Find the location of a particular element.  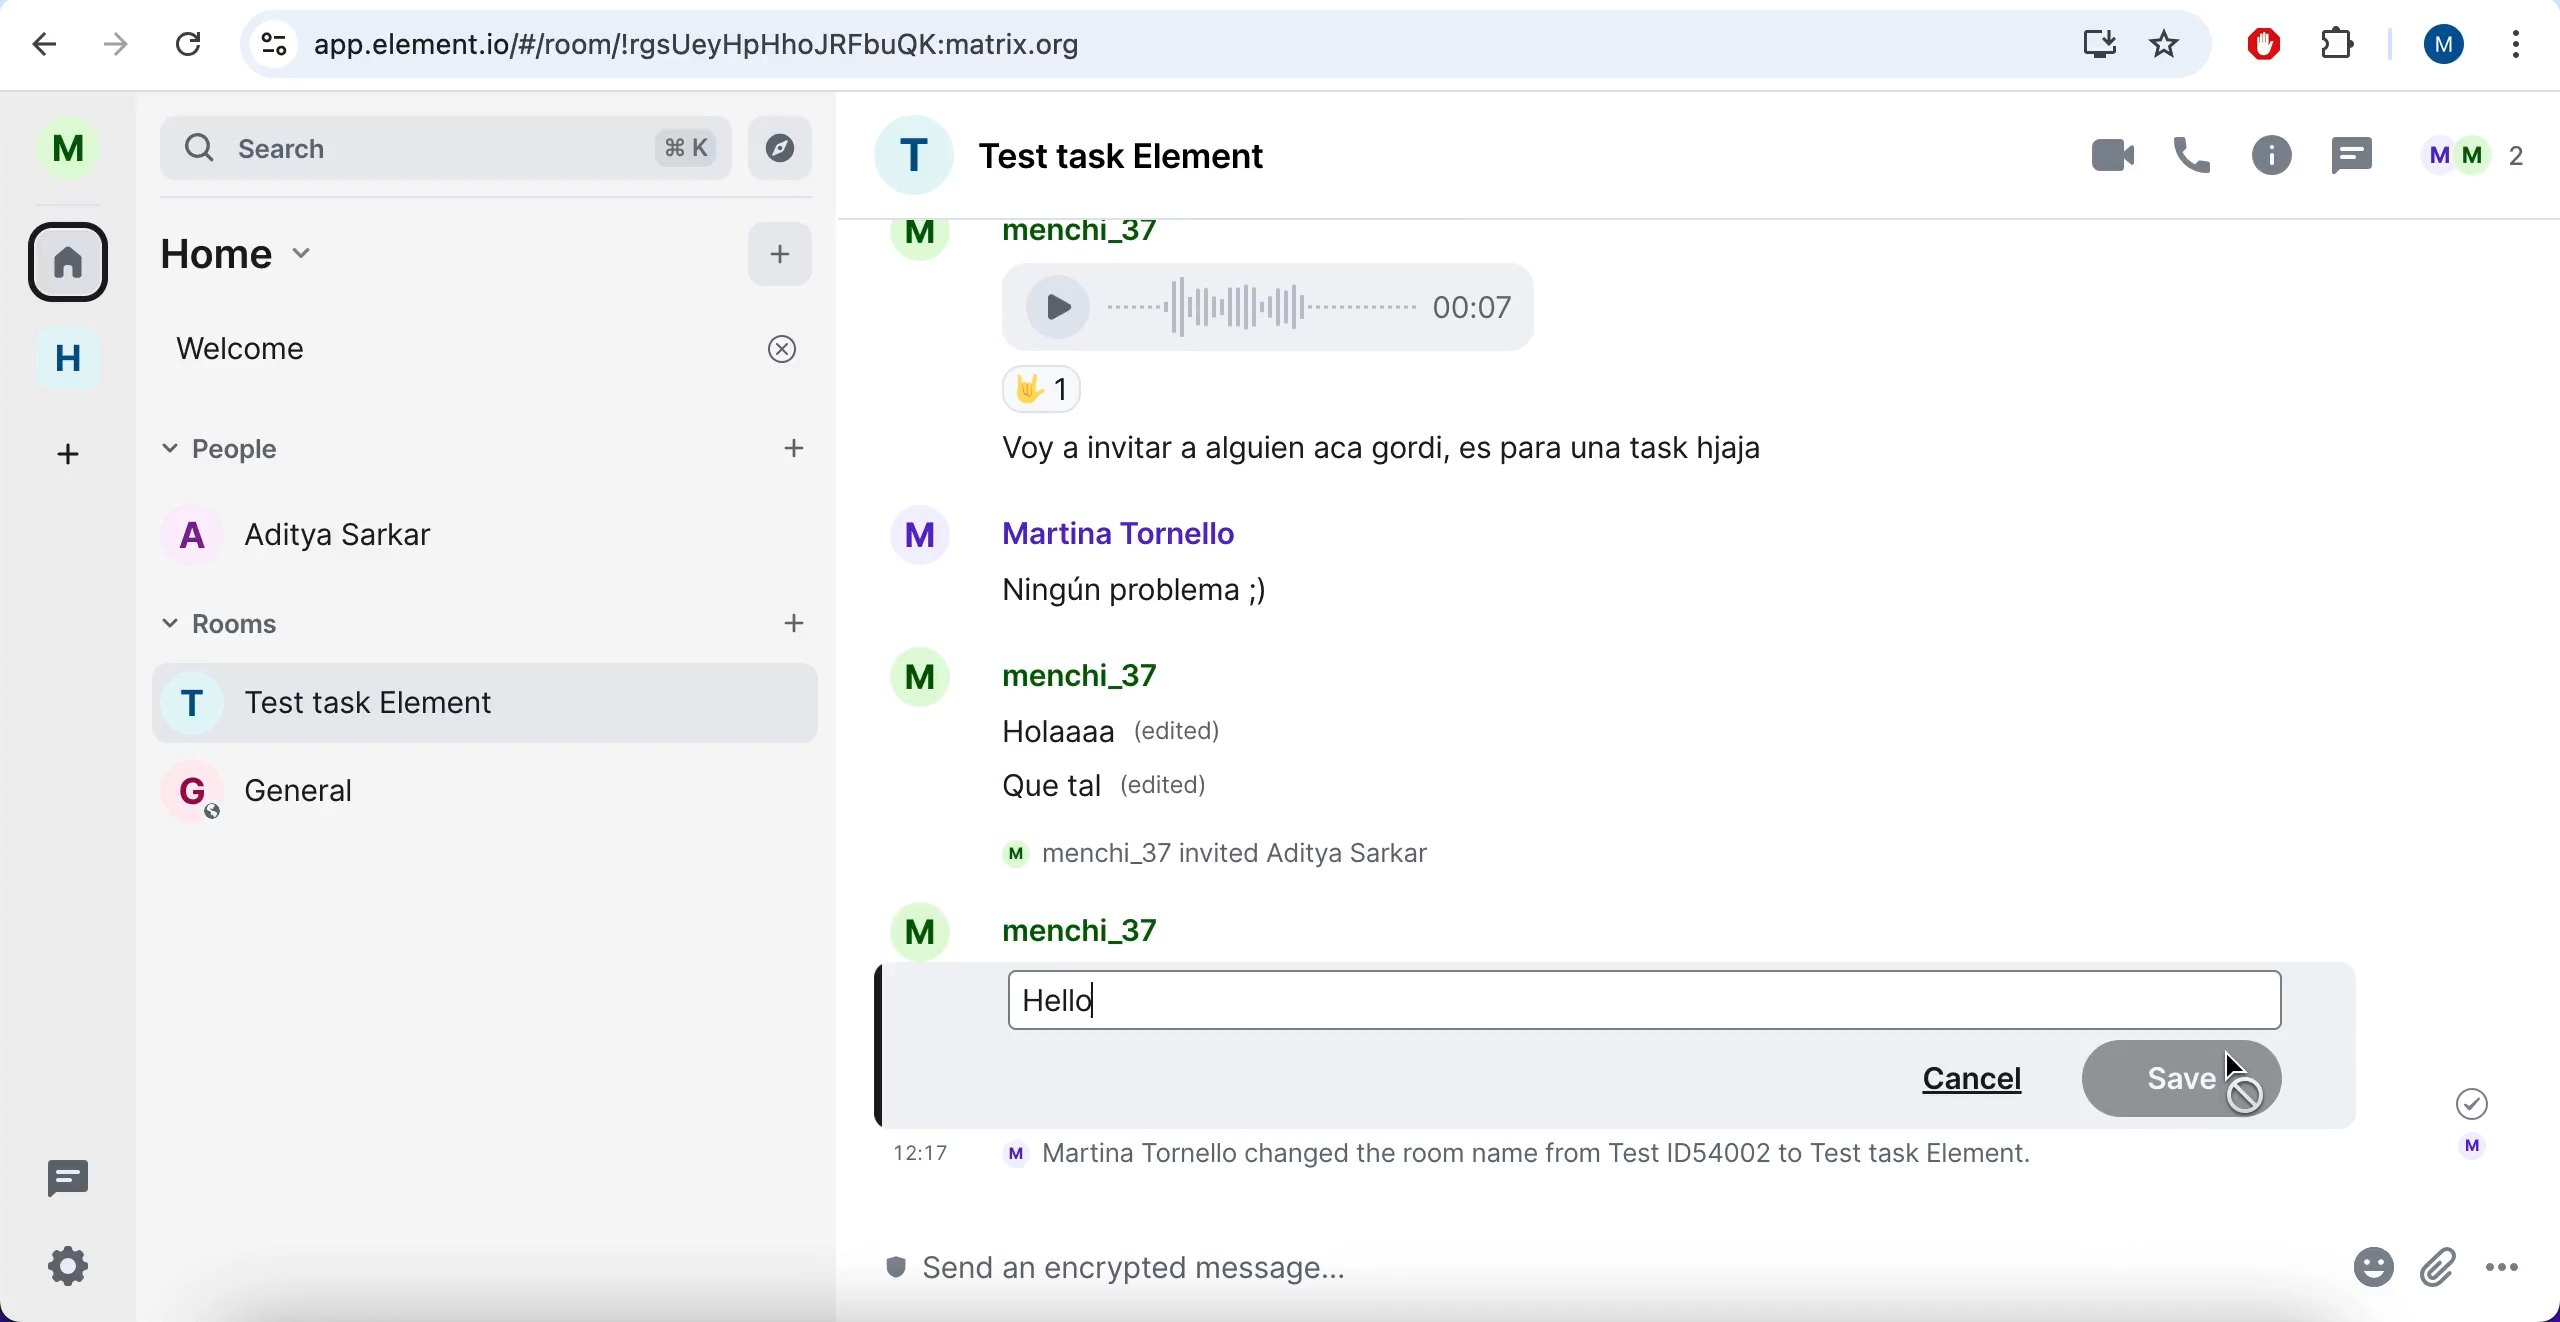

more options is located at coordinates (2504, 1274).